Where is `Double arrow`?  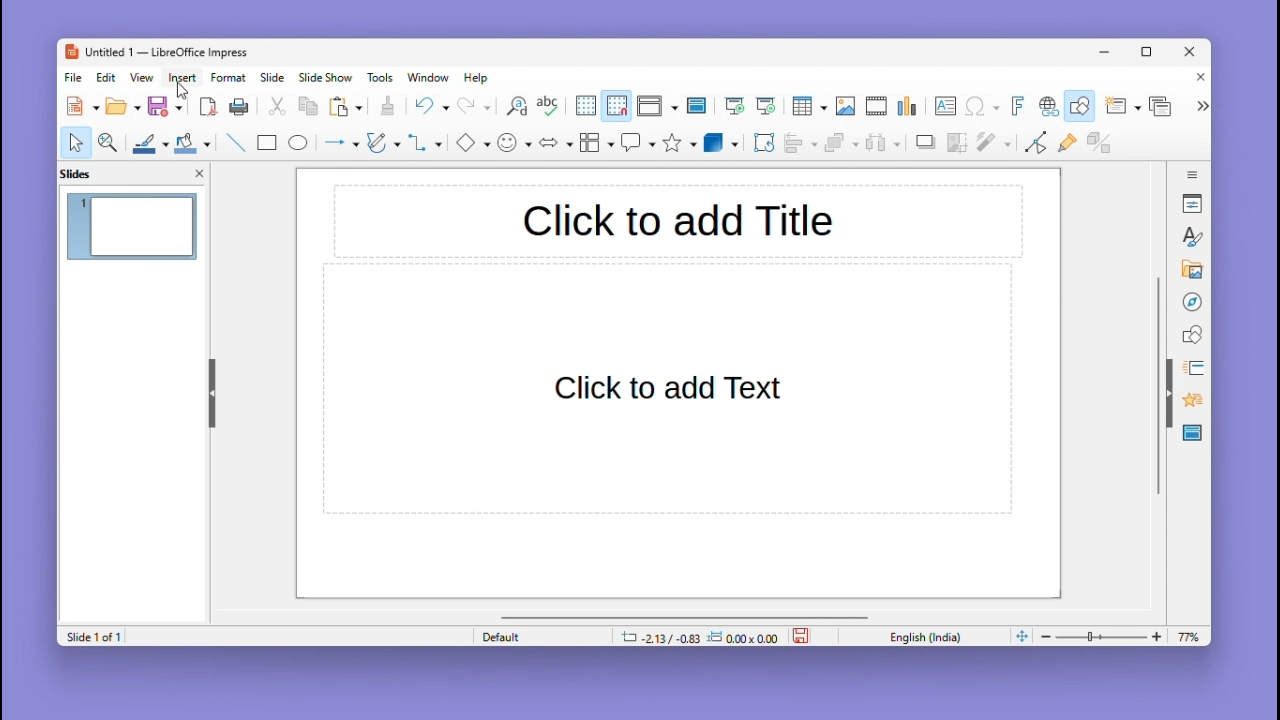
Double arrow is located at coordinates (556, 141).